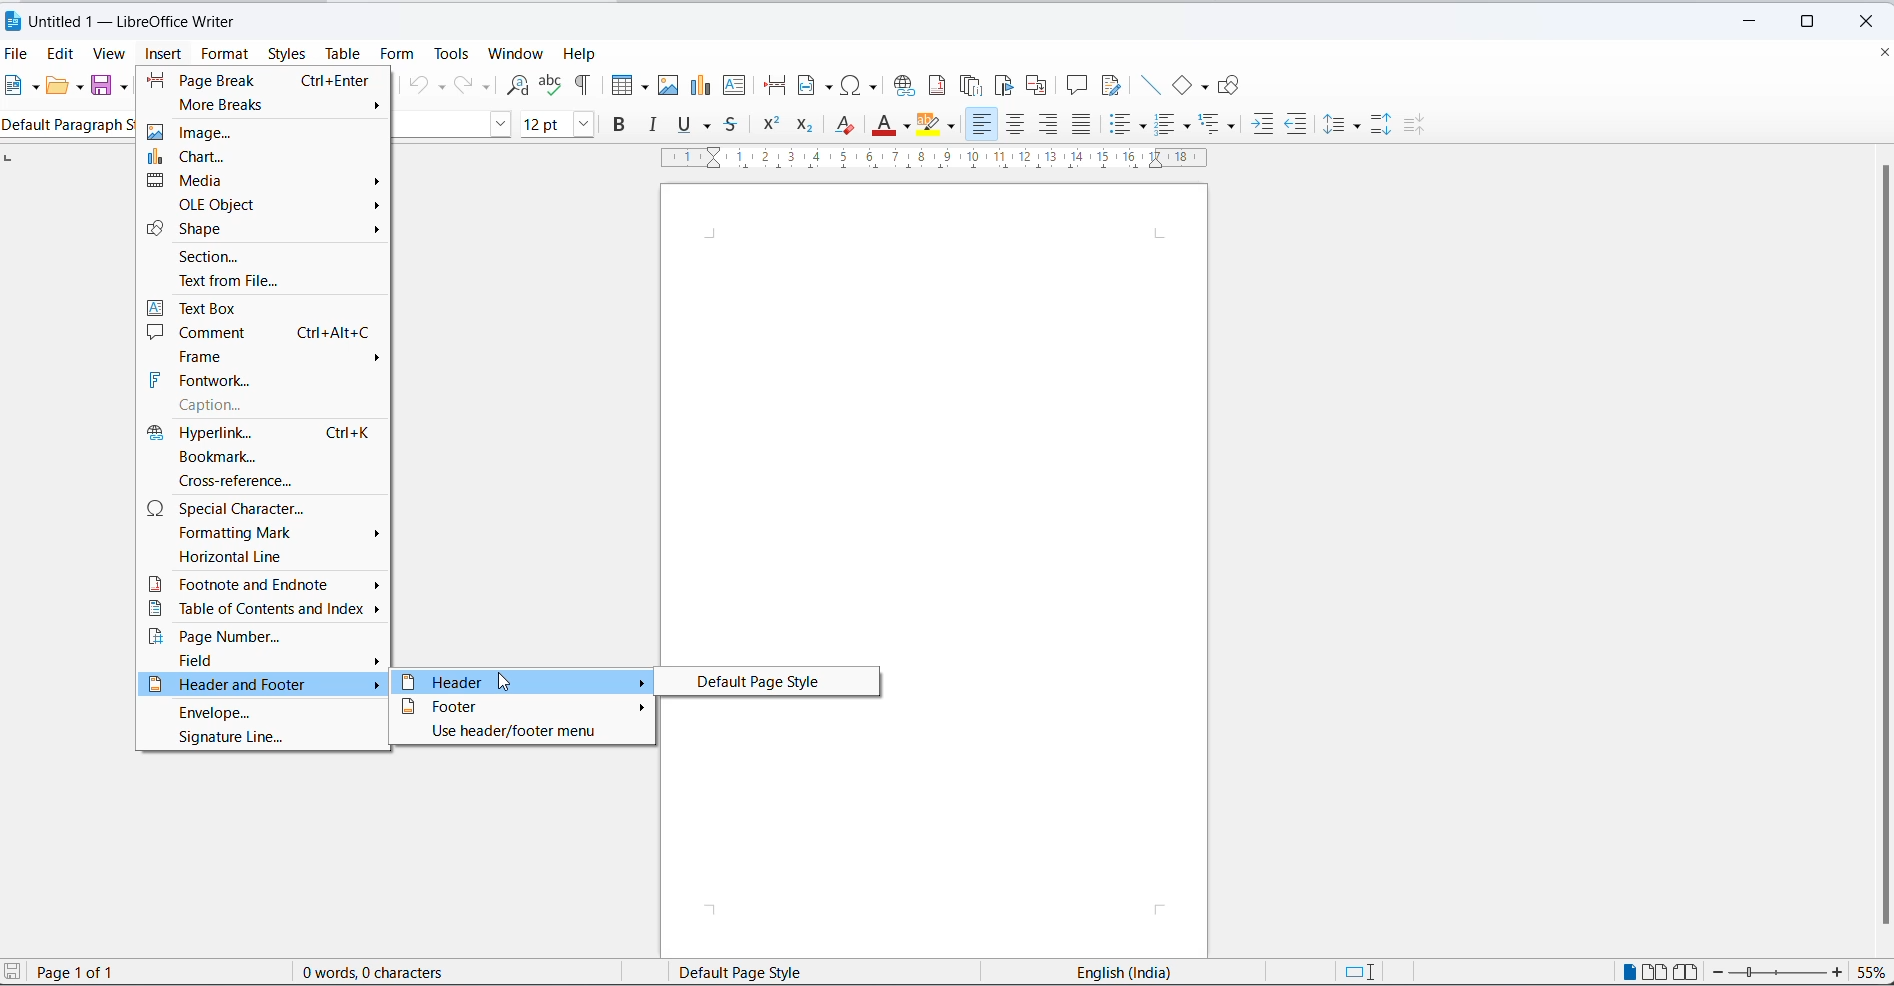  What do you see at coordinates (18, 55) in the screenshot?
I see `file` at bounding box center [18, 55].